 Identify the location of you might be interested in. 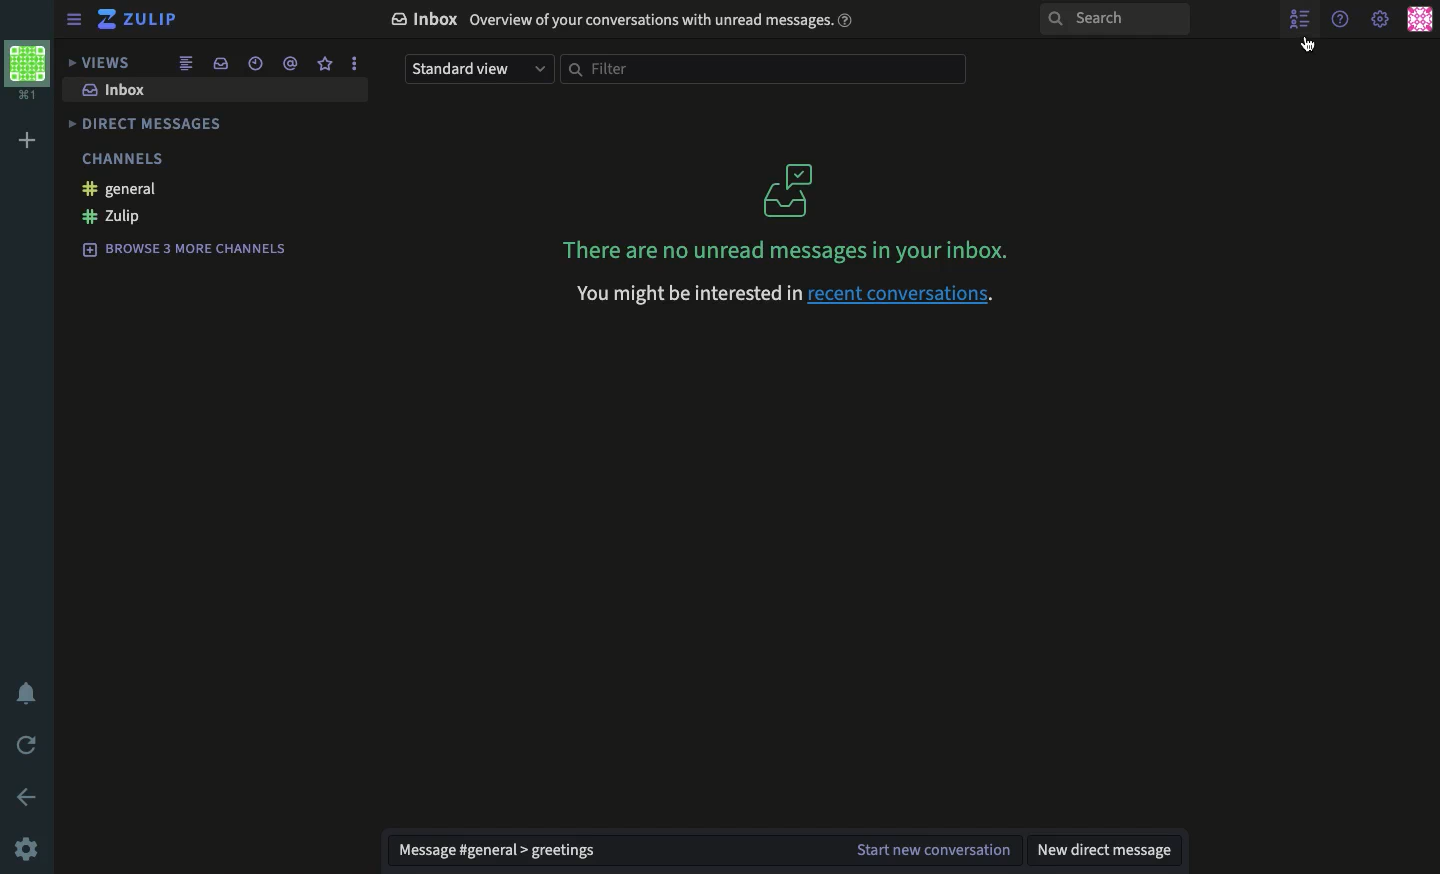
(685, 295).